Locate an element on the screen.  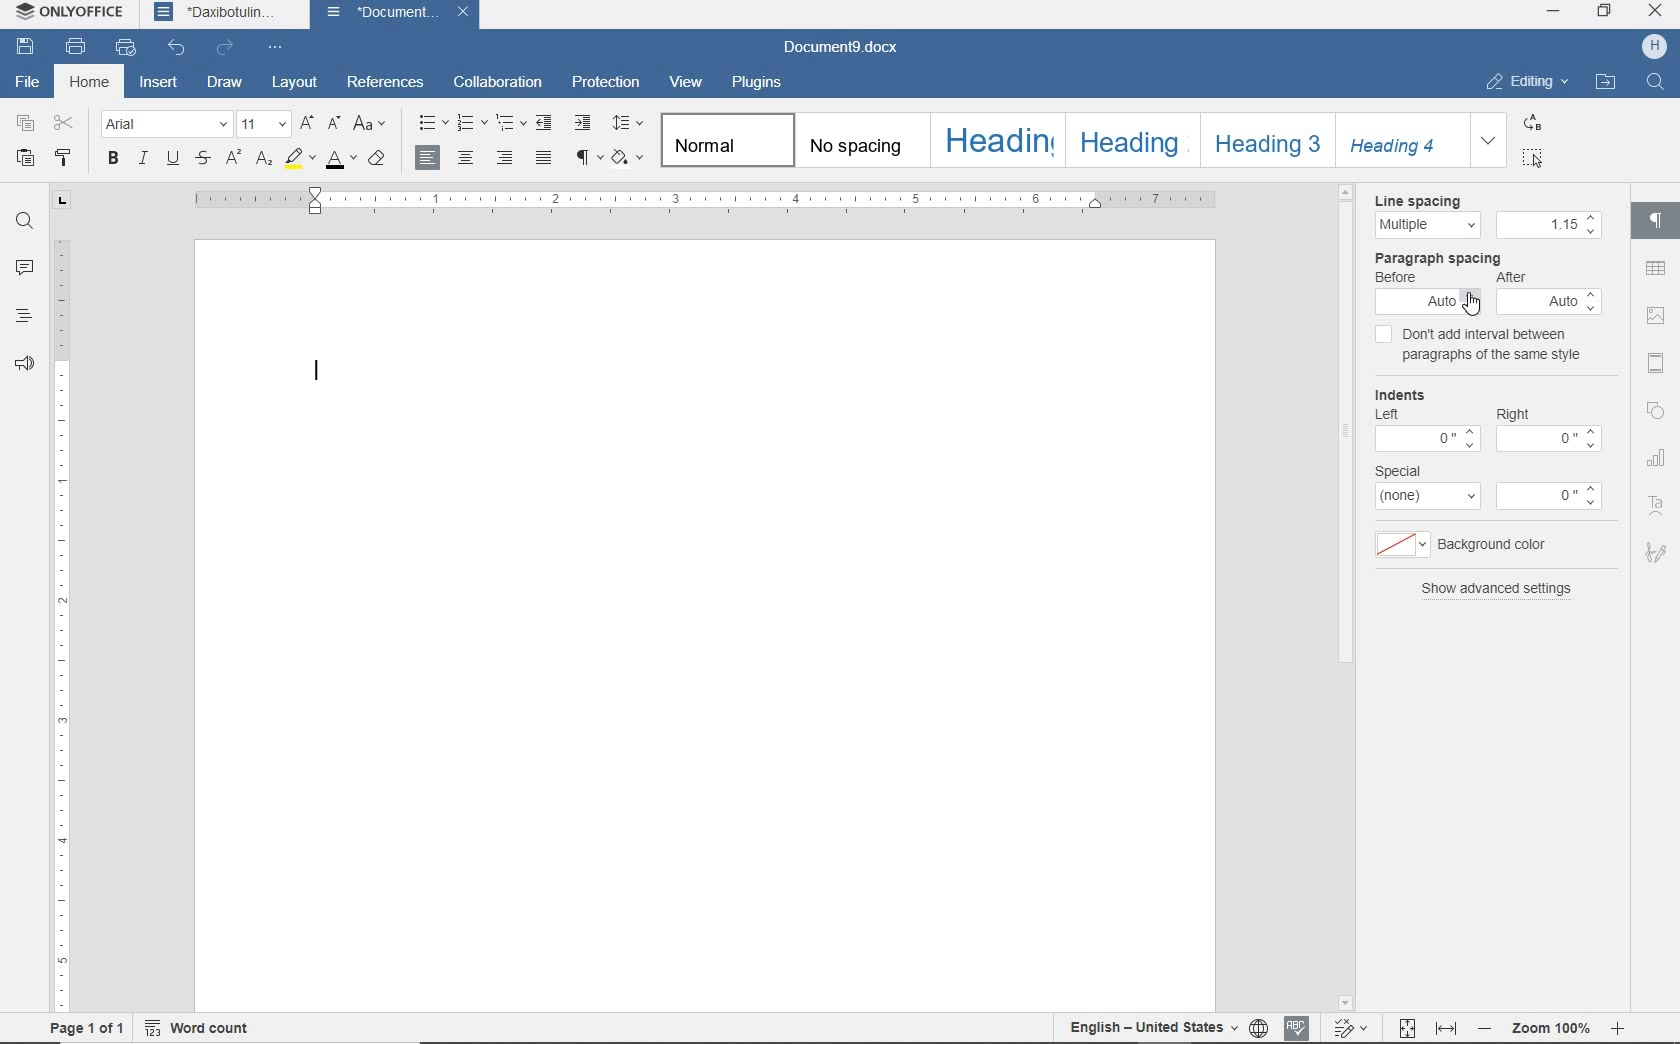
don't add interval between paragraphs of the same style is located at coordinates (1484, 342).